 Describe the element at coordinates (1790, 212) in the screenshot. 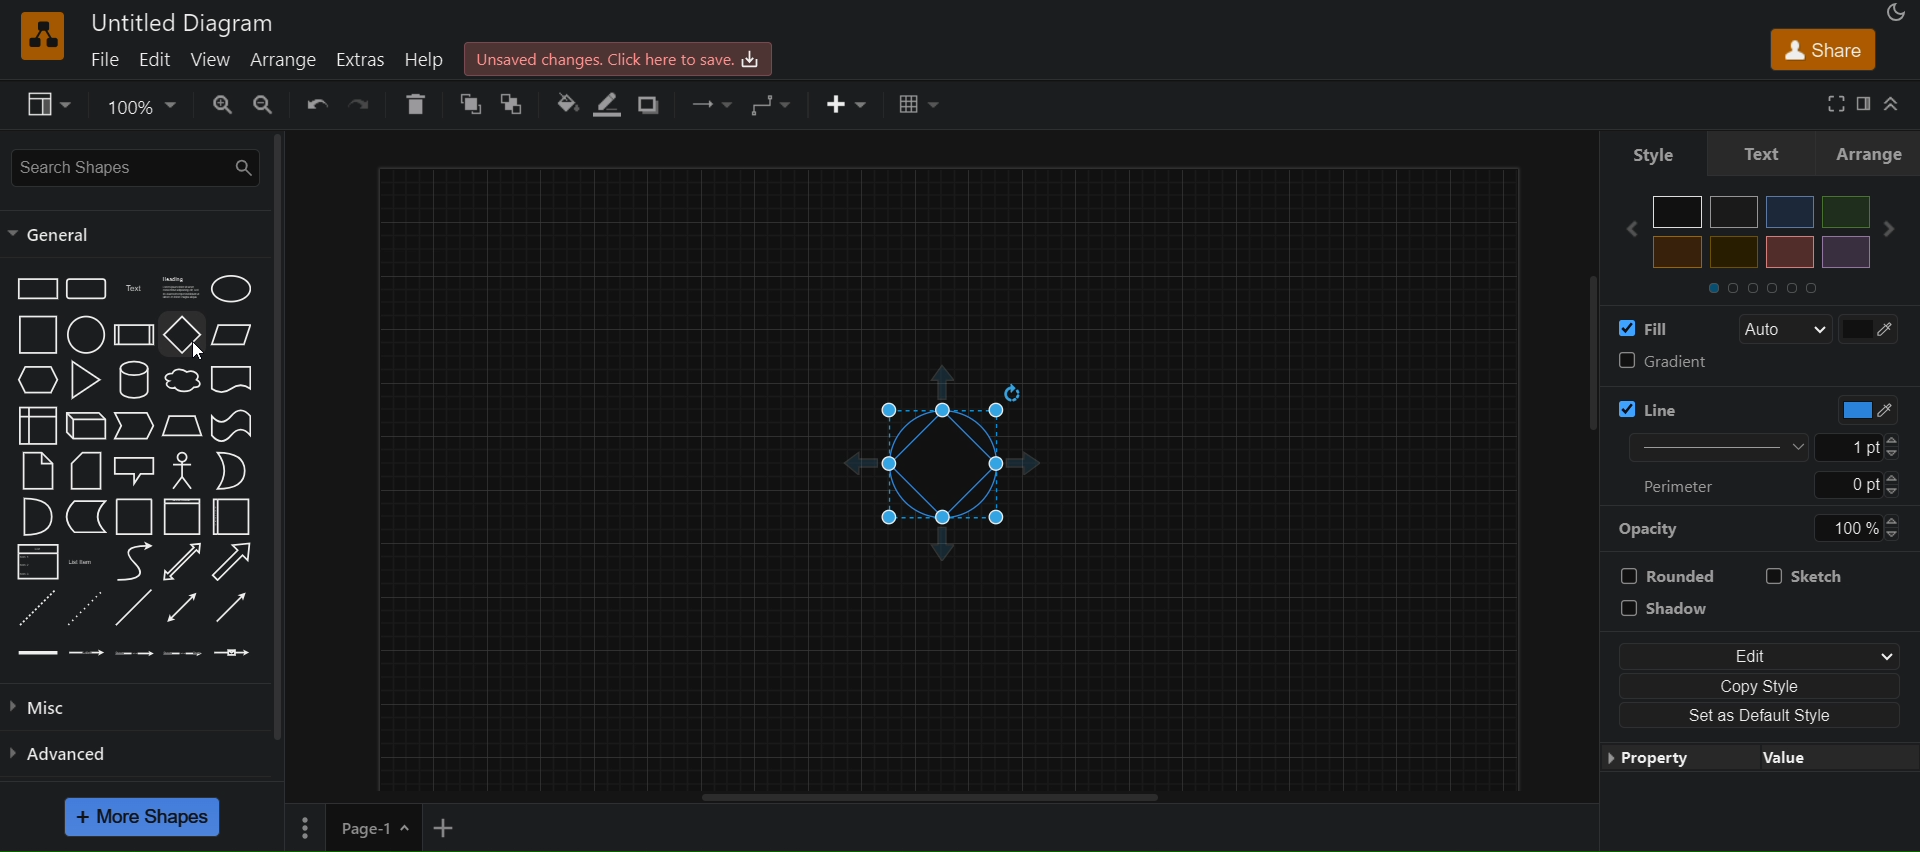

I see `blue color` at that location.